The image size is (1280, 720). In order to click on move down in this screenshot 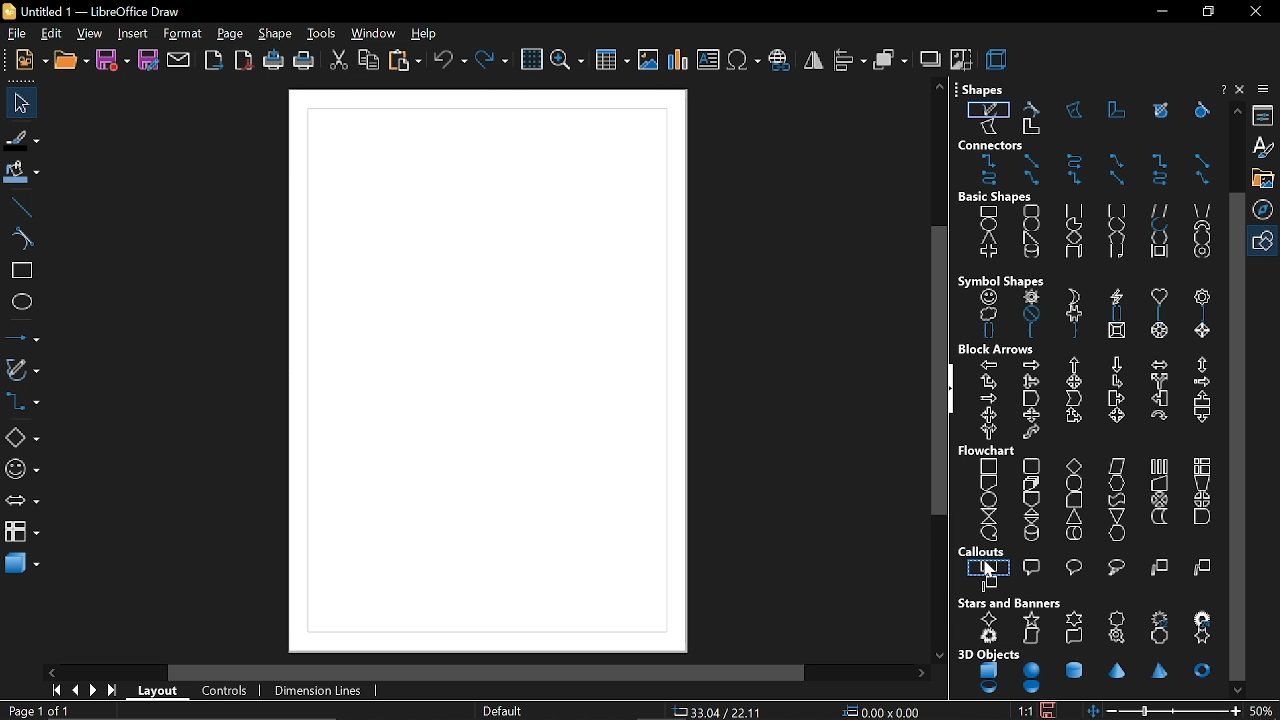, I will do `click(1237, 690)`.